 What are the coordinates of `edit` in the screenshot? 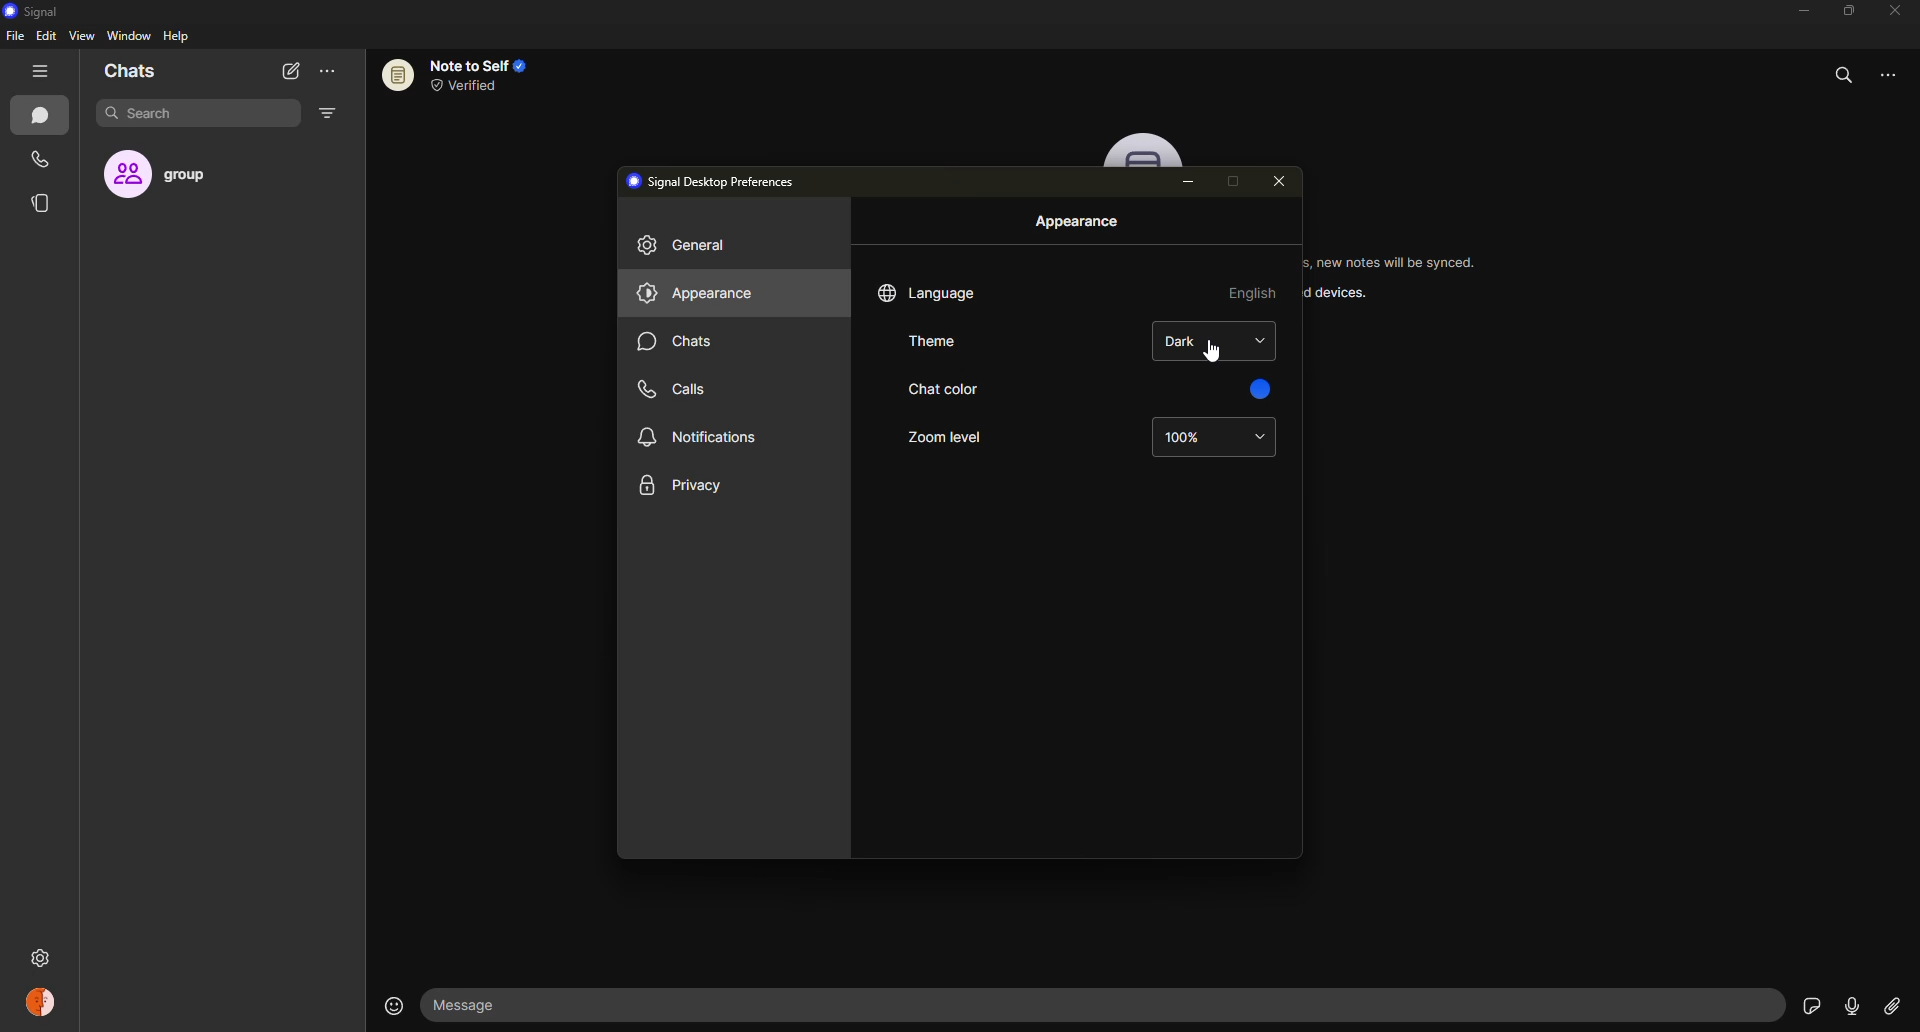 It's located at (46, 35).